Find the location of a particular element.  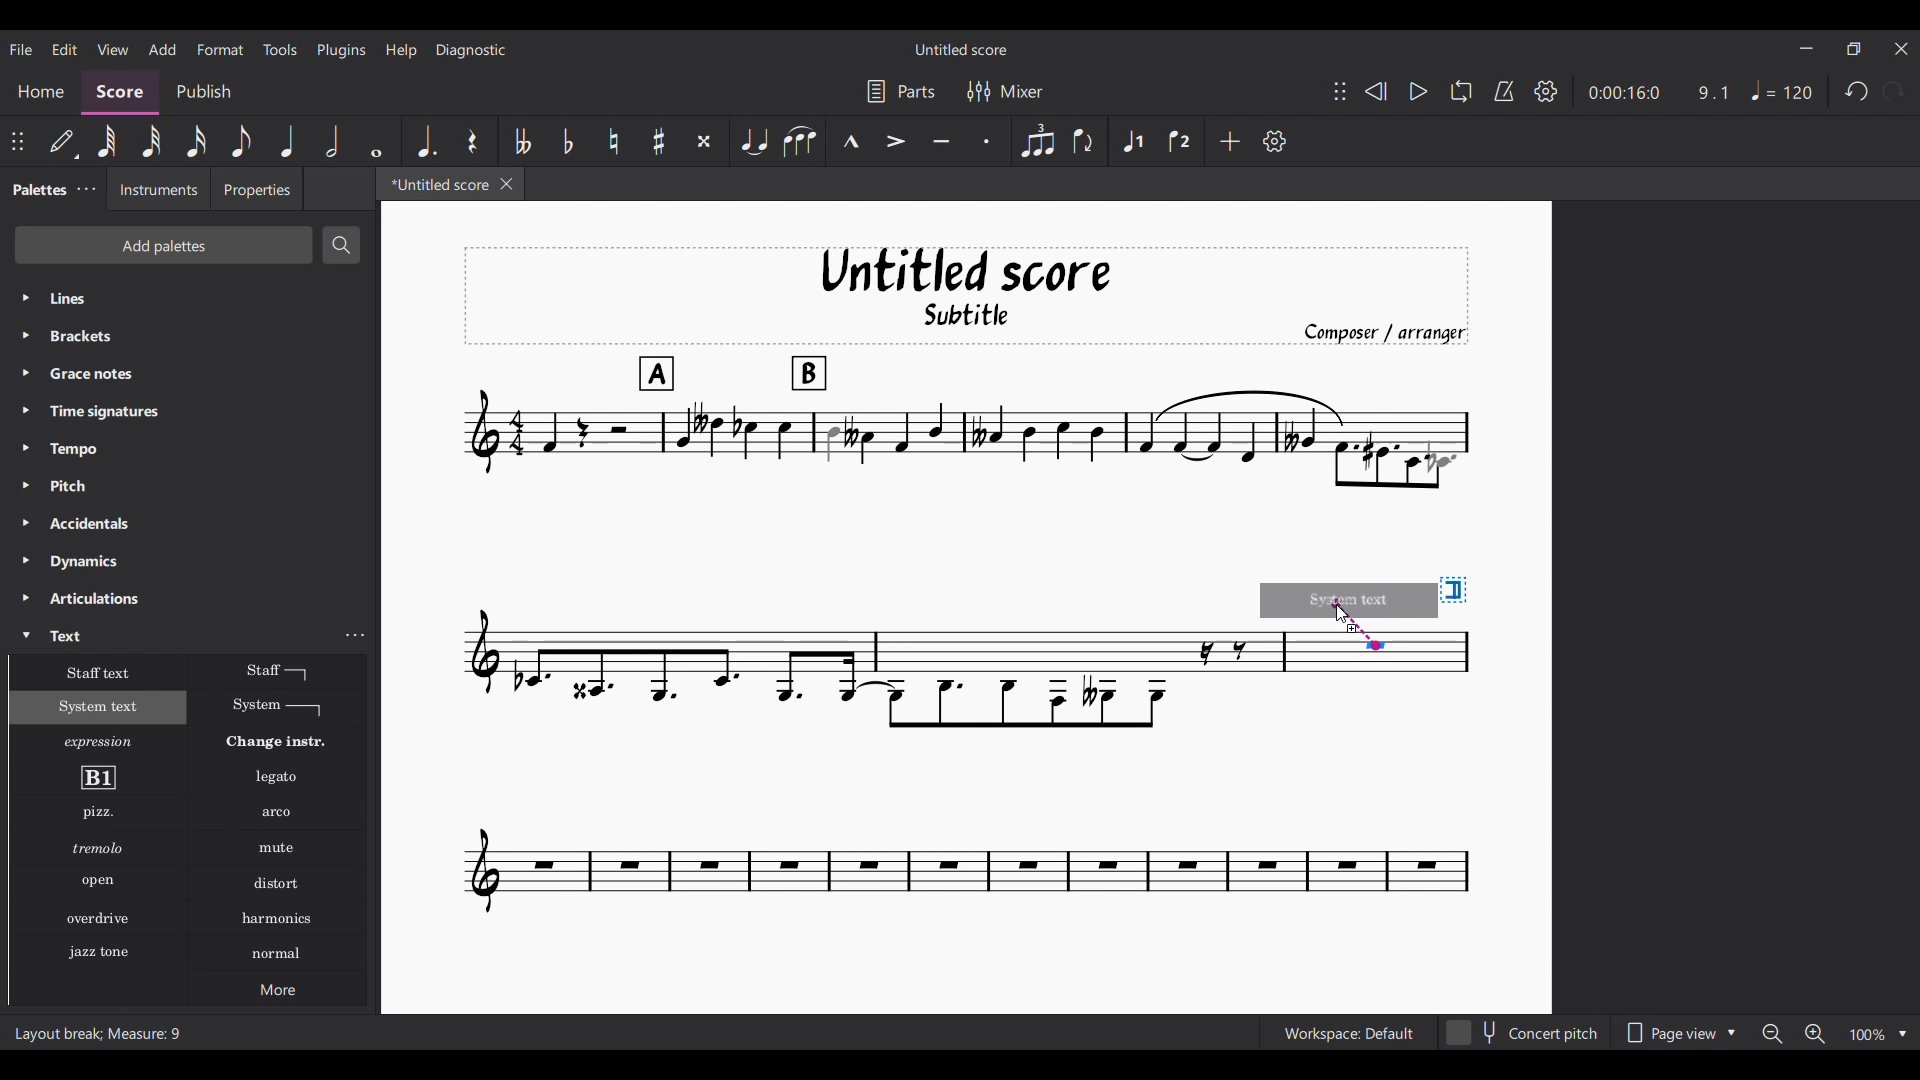

Layout break; Measure: 9 is located at coordinates (104, 1032).